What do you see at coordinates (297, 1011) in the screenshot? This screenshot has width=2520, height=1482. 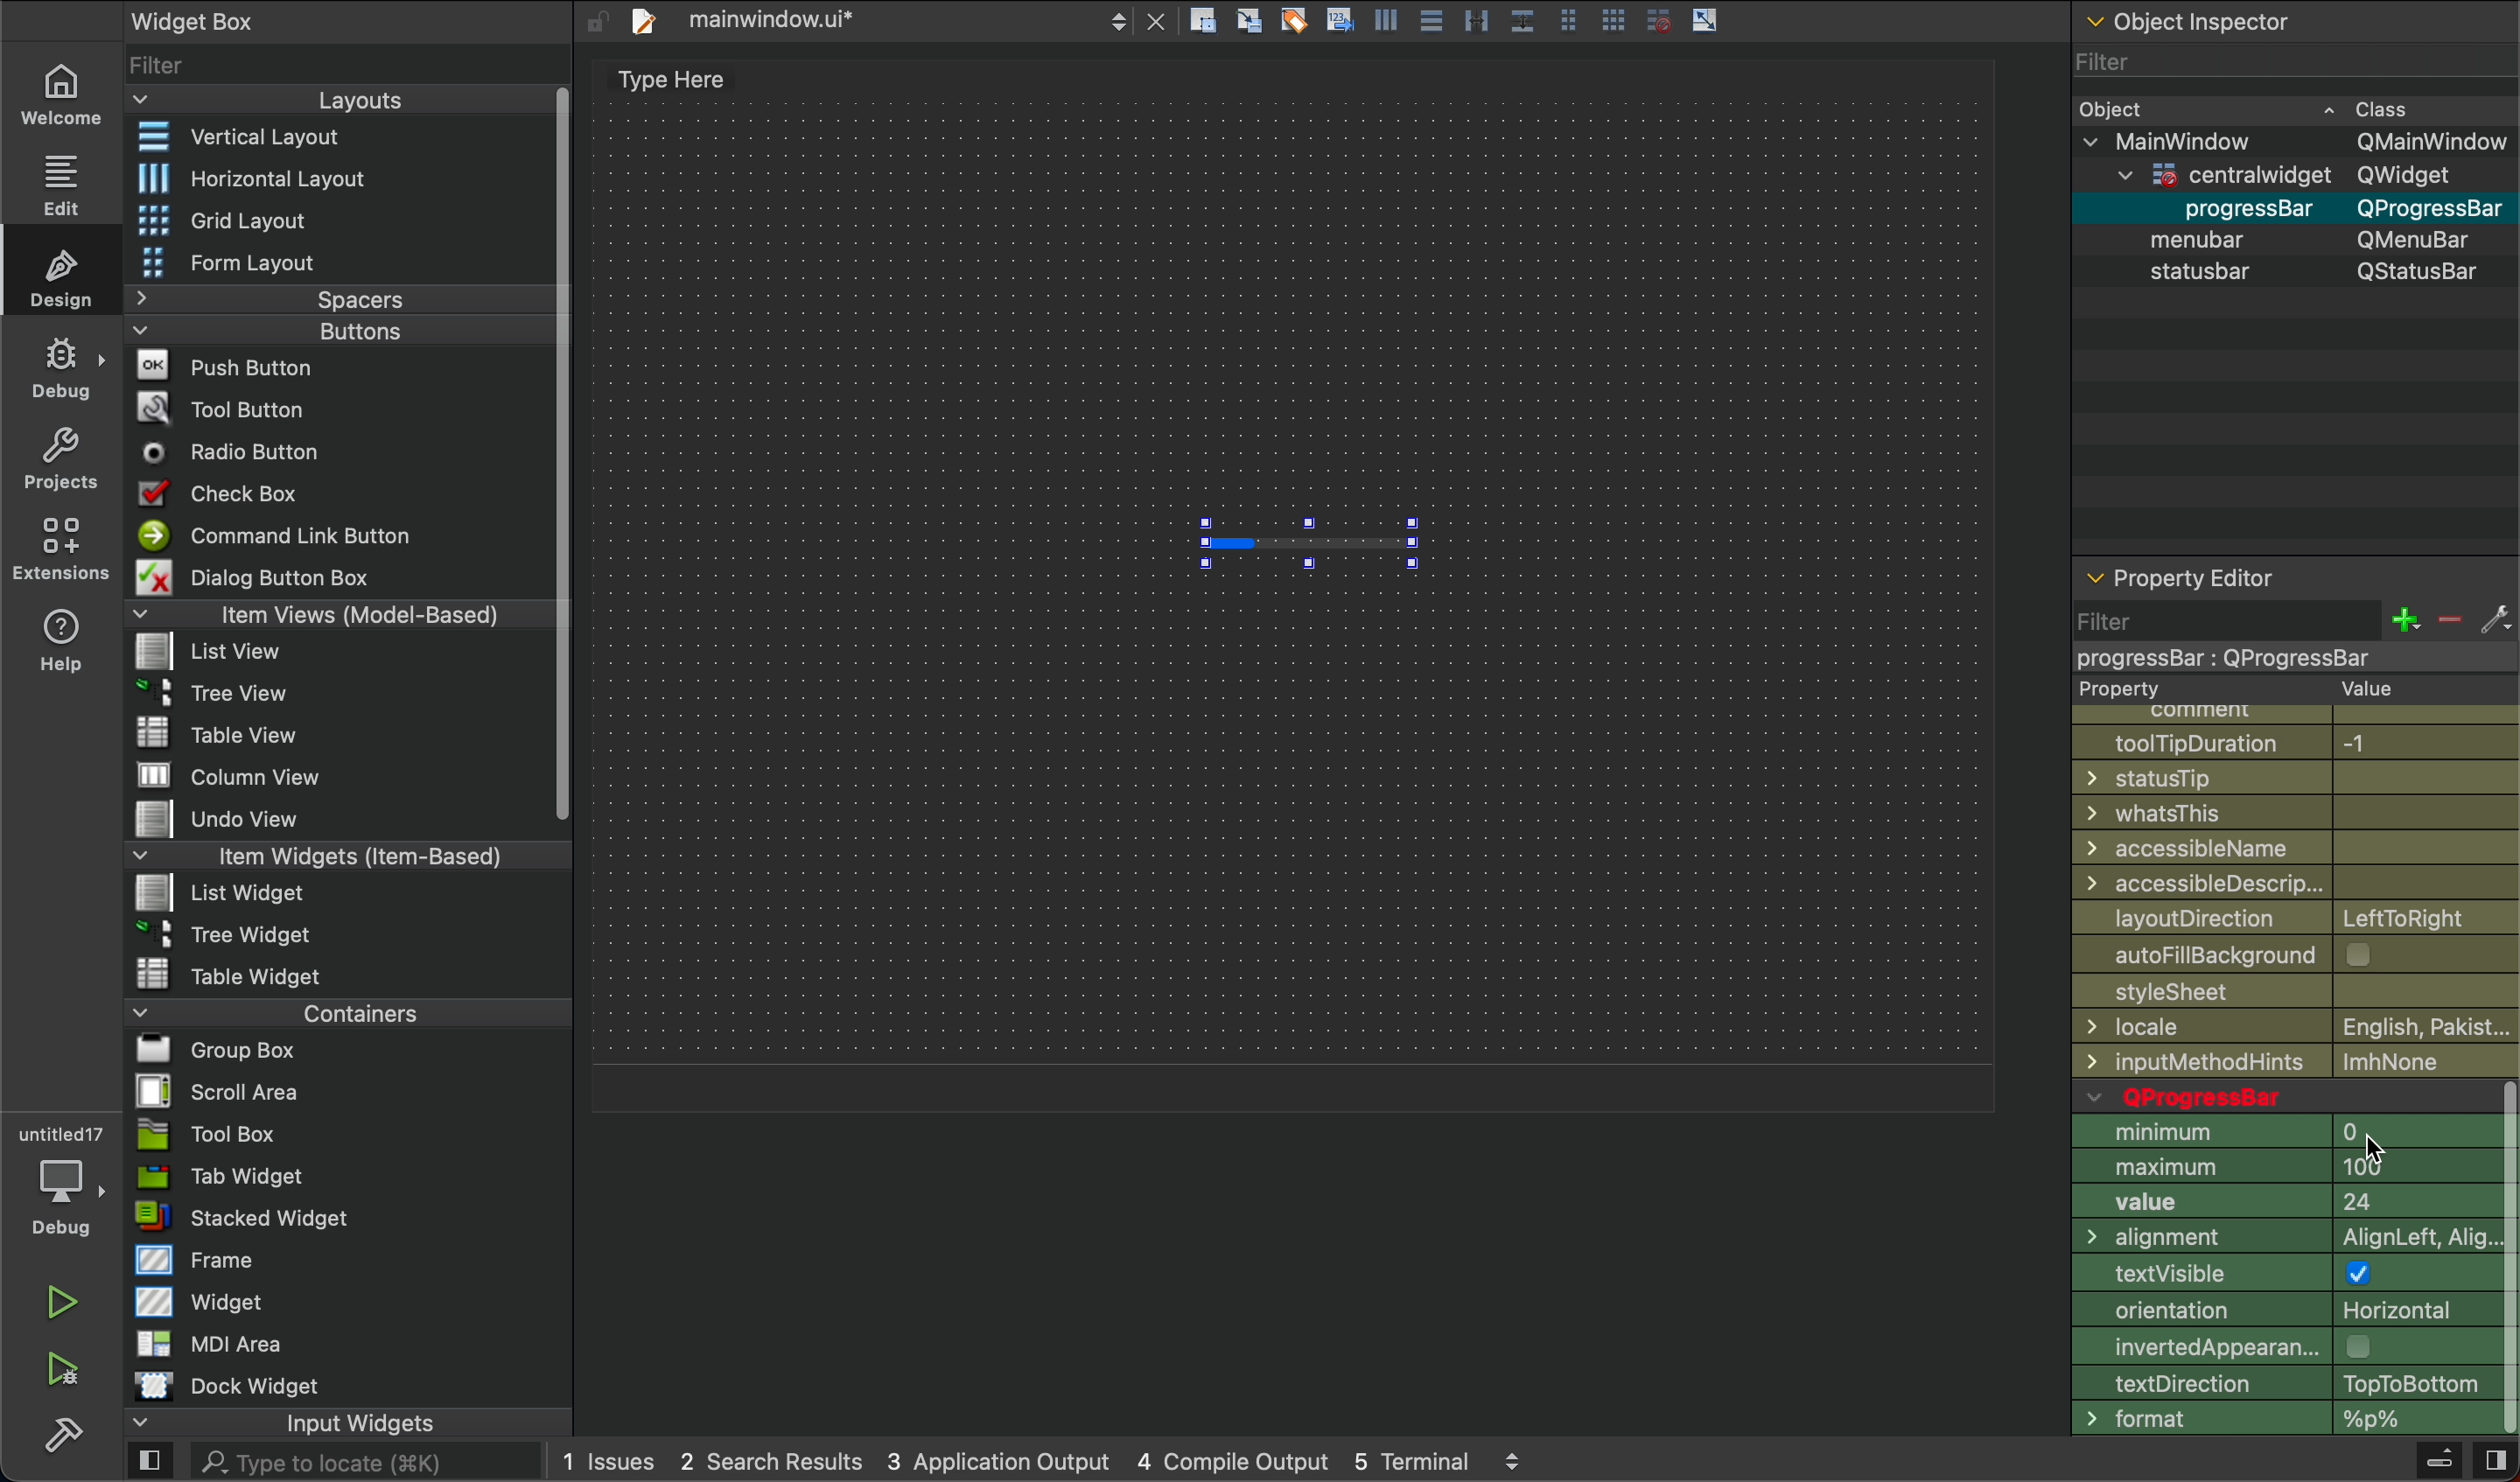 I see `Container` at bounding box center [297, 1011].